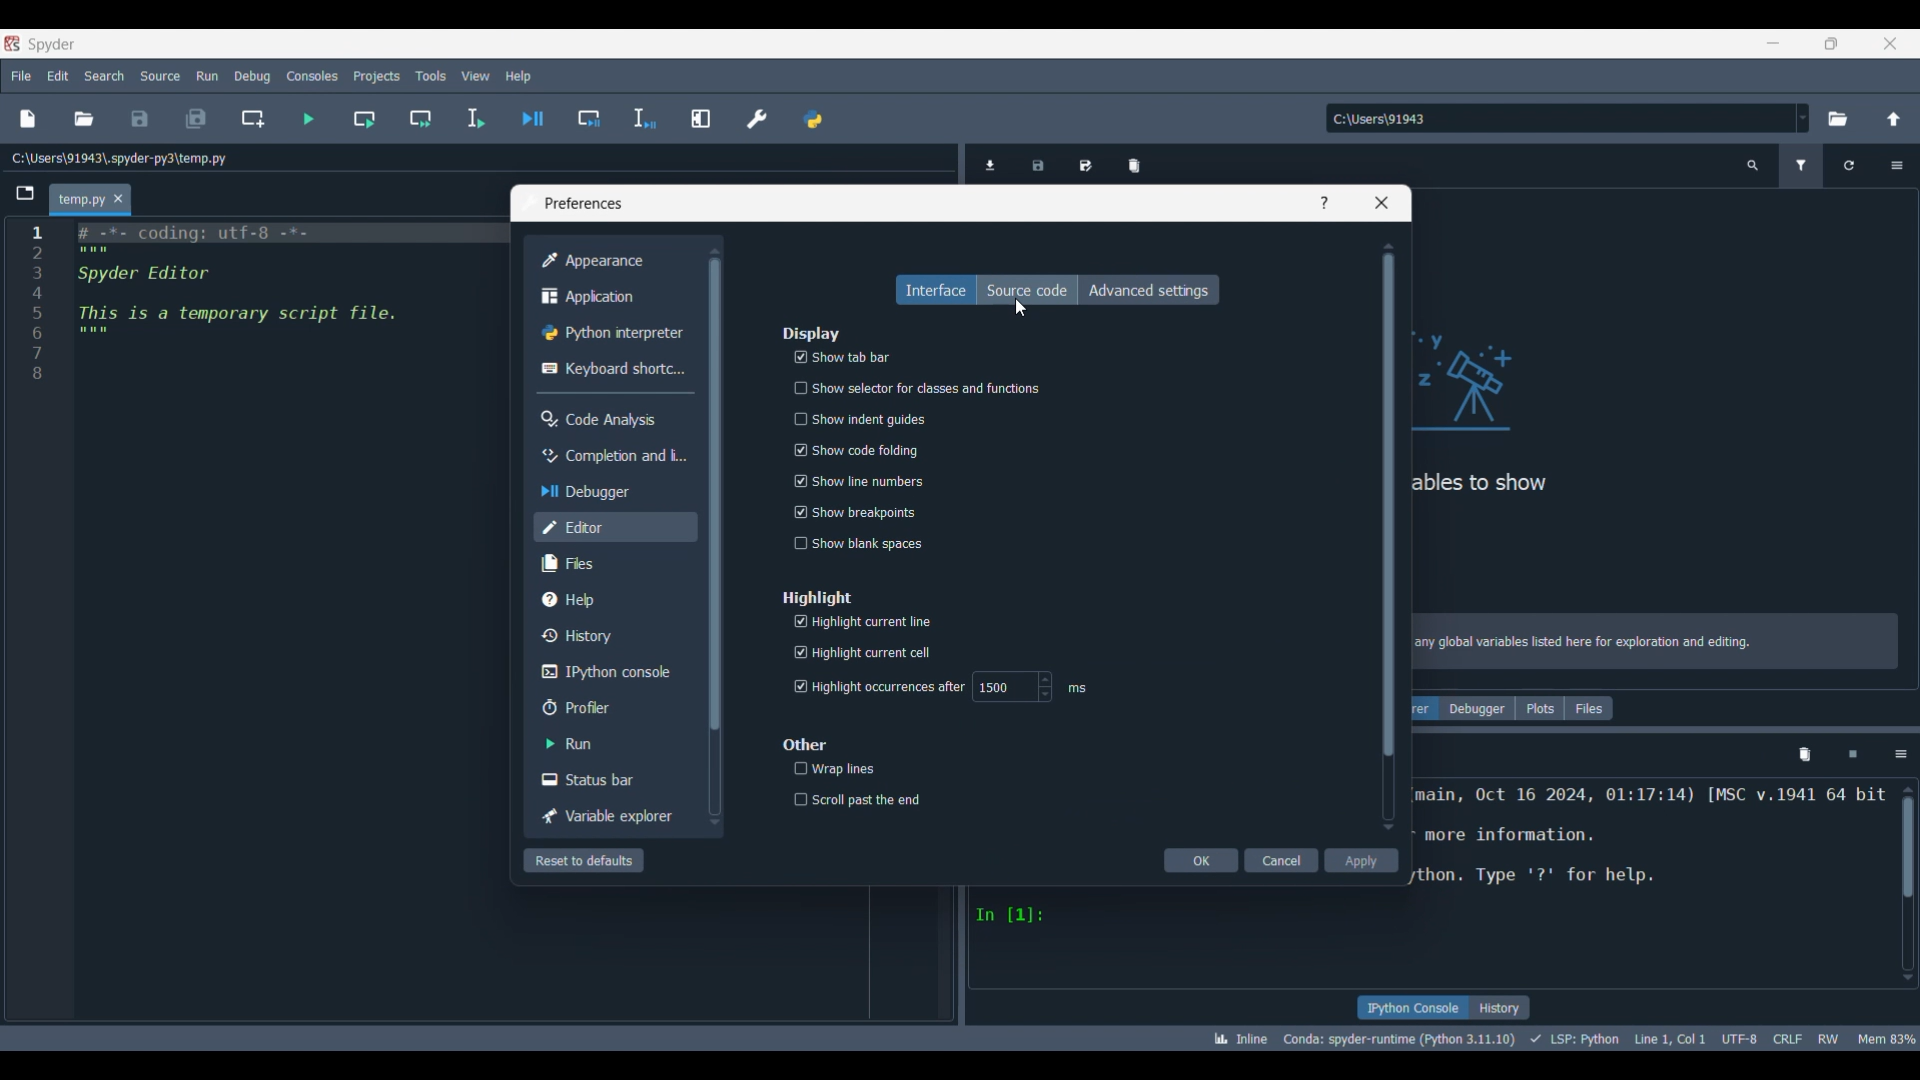  Describe the element at coordinates (612, 780) in the screenshot. I see `Status bar` at that location.